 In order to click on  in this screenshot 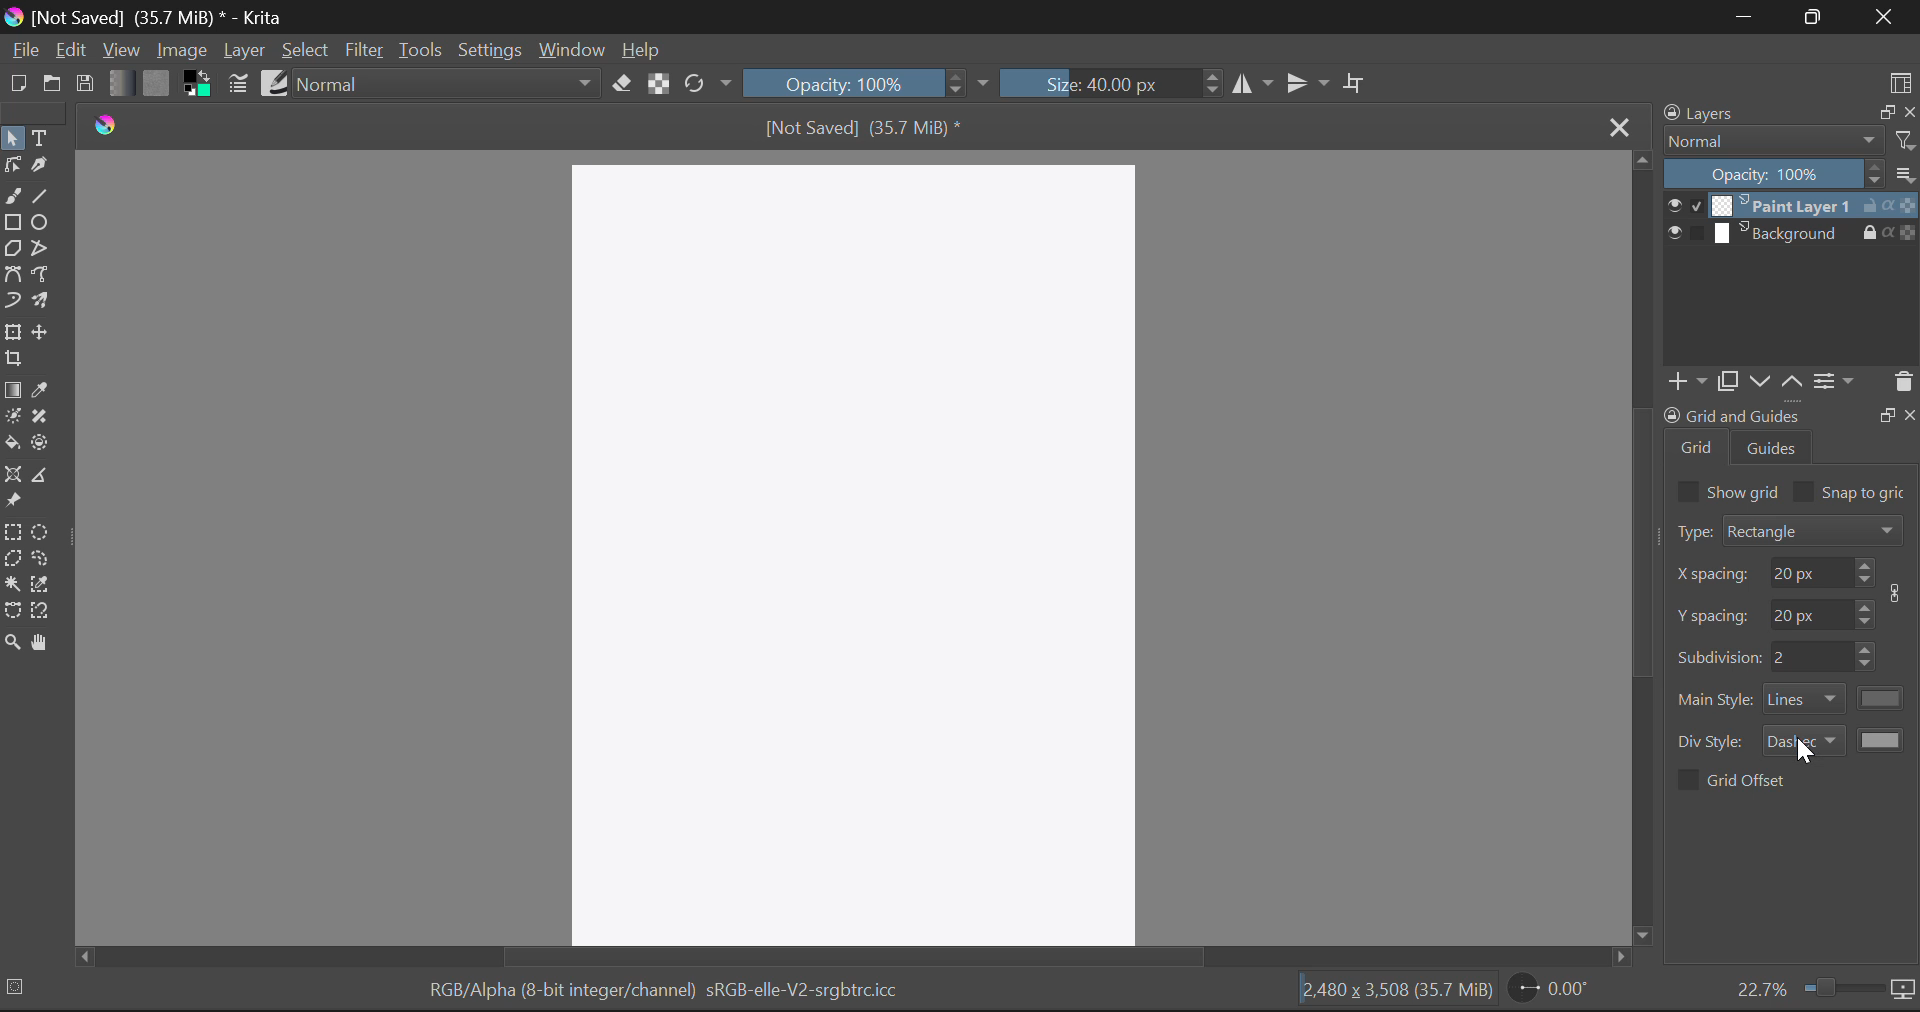, I will do `click(1911, 413)`.